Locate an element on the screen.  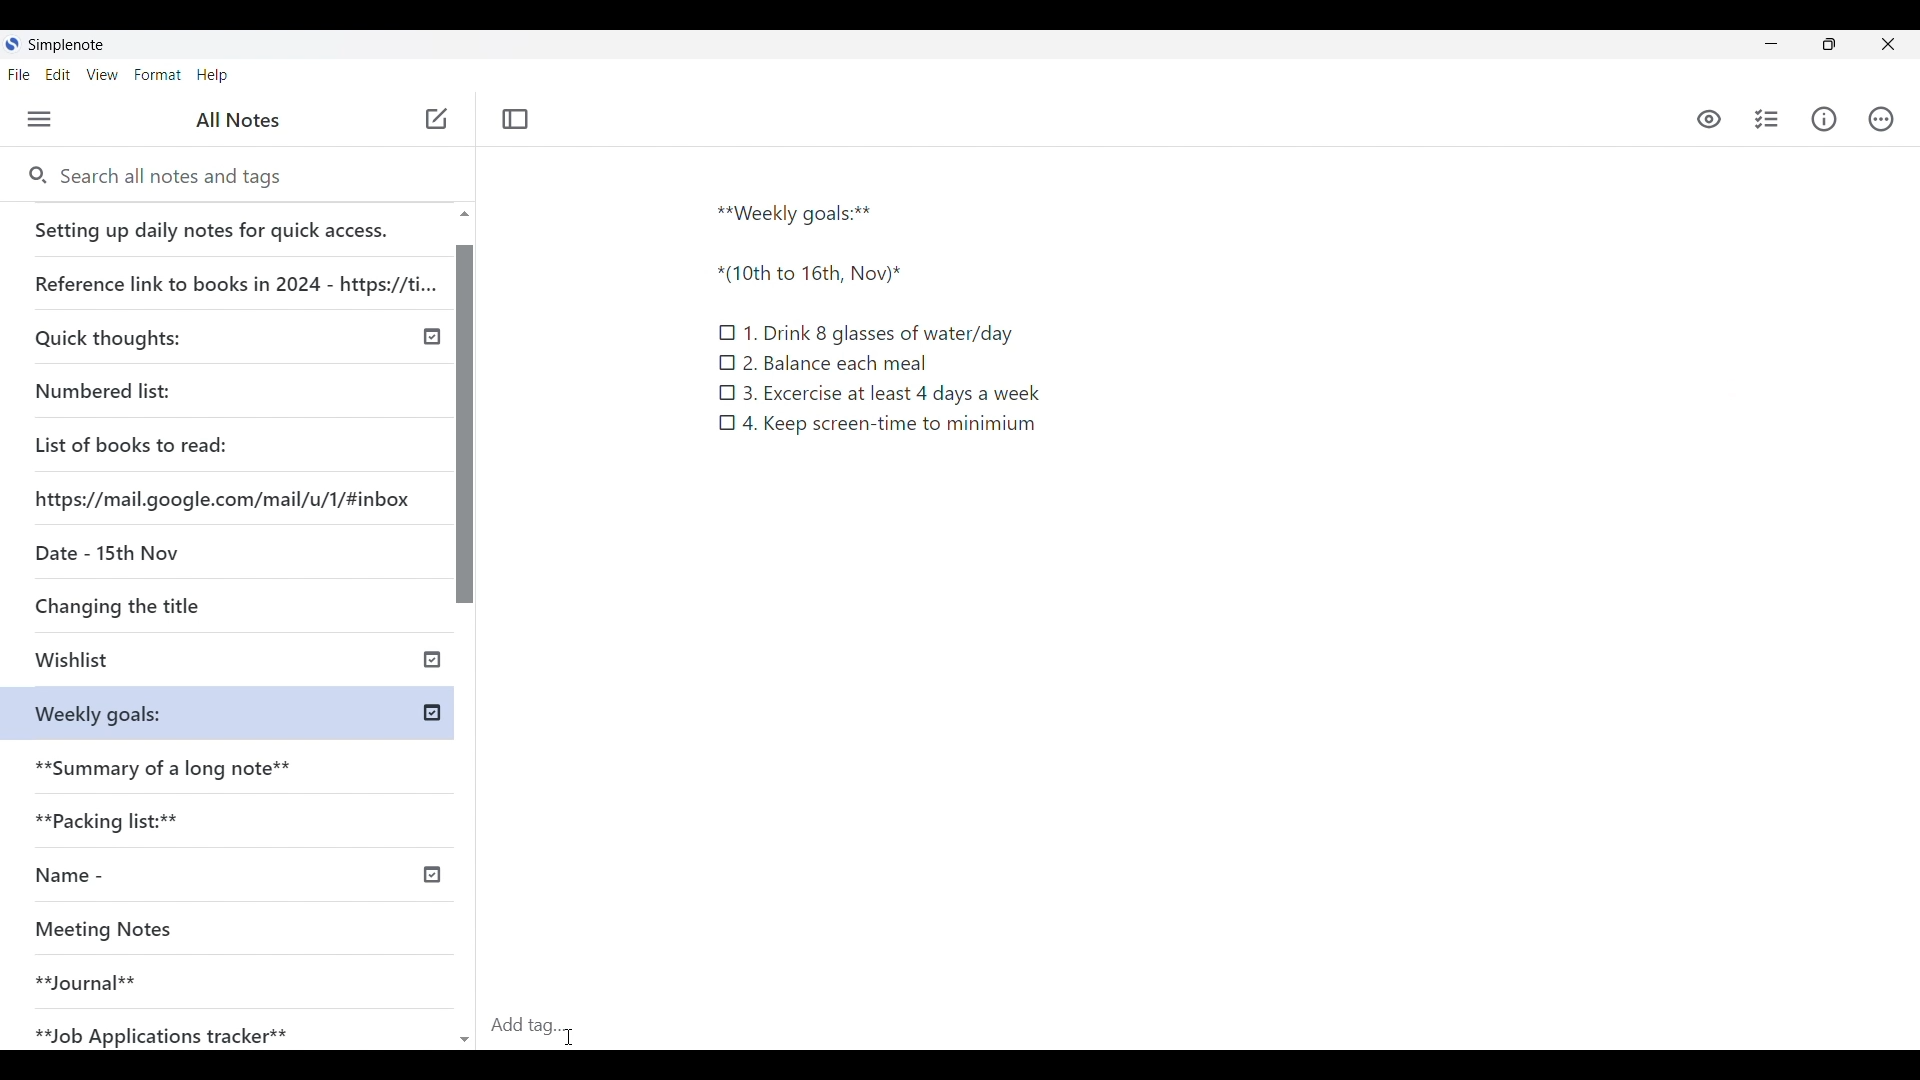
Cursor is located at coordinates (569, 1036).